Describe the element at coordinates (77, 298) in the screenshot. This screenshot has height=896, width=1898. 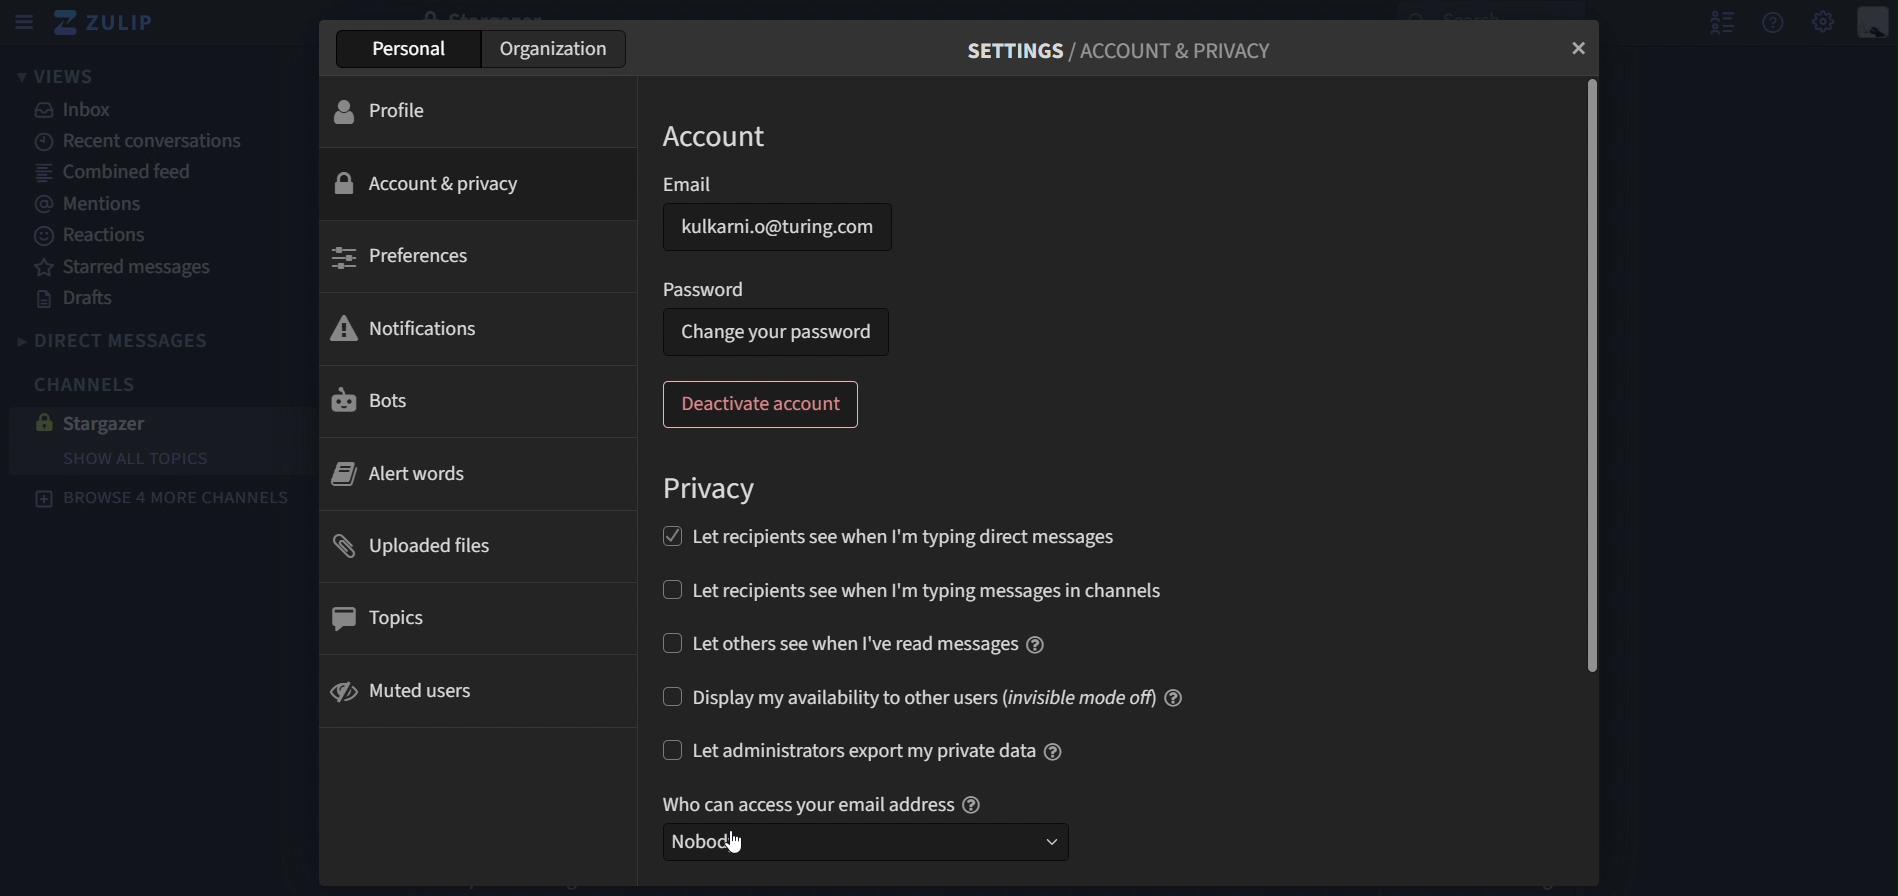
I see `drafts` at that location.